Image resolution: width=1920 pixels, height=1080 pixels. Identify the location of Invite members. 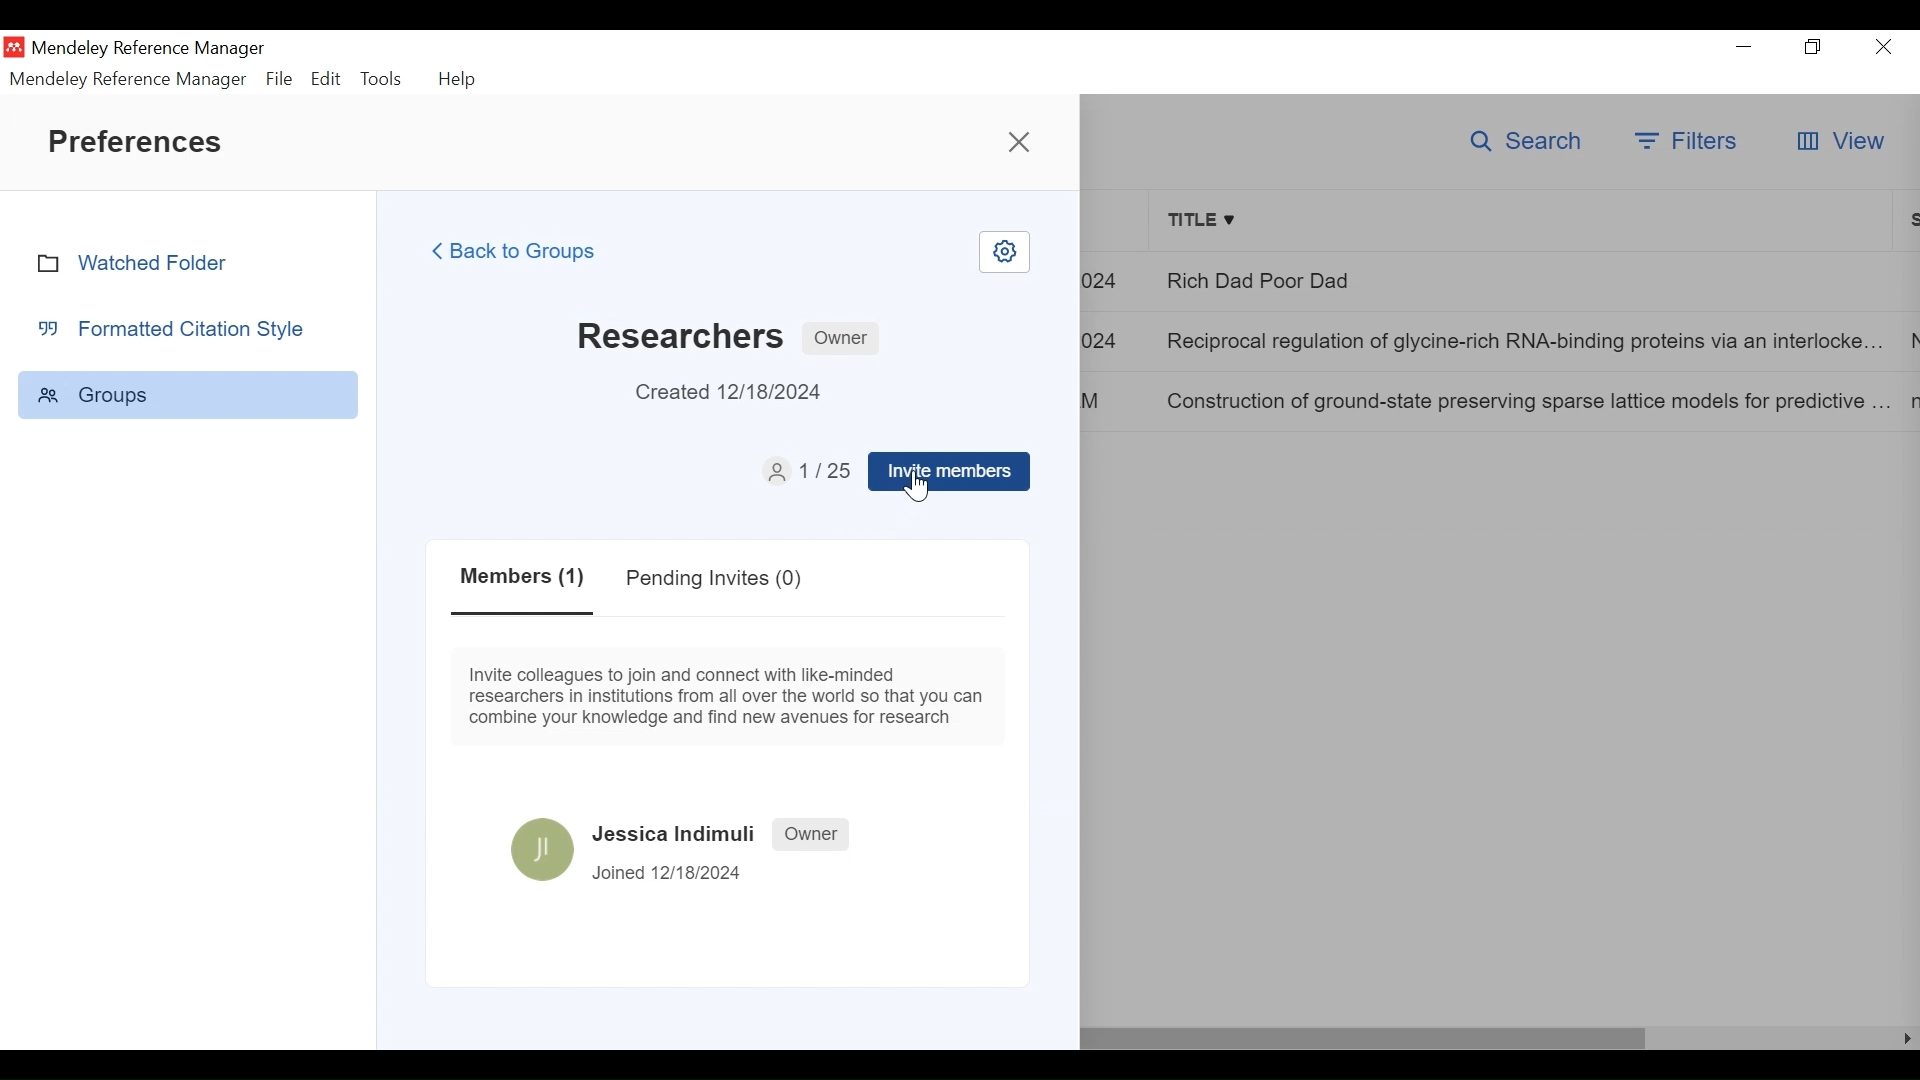
(949, 471).